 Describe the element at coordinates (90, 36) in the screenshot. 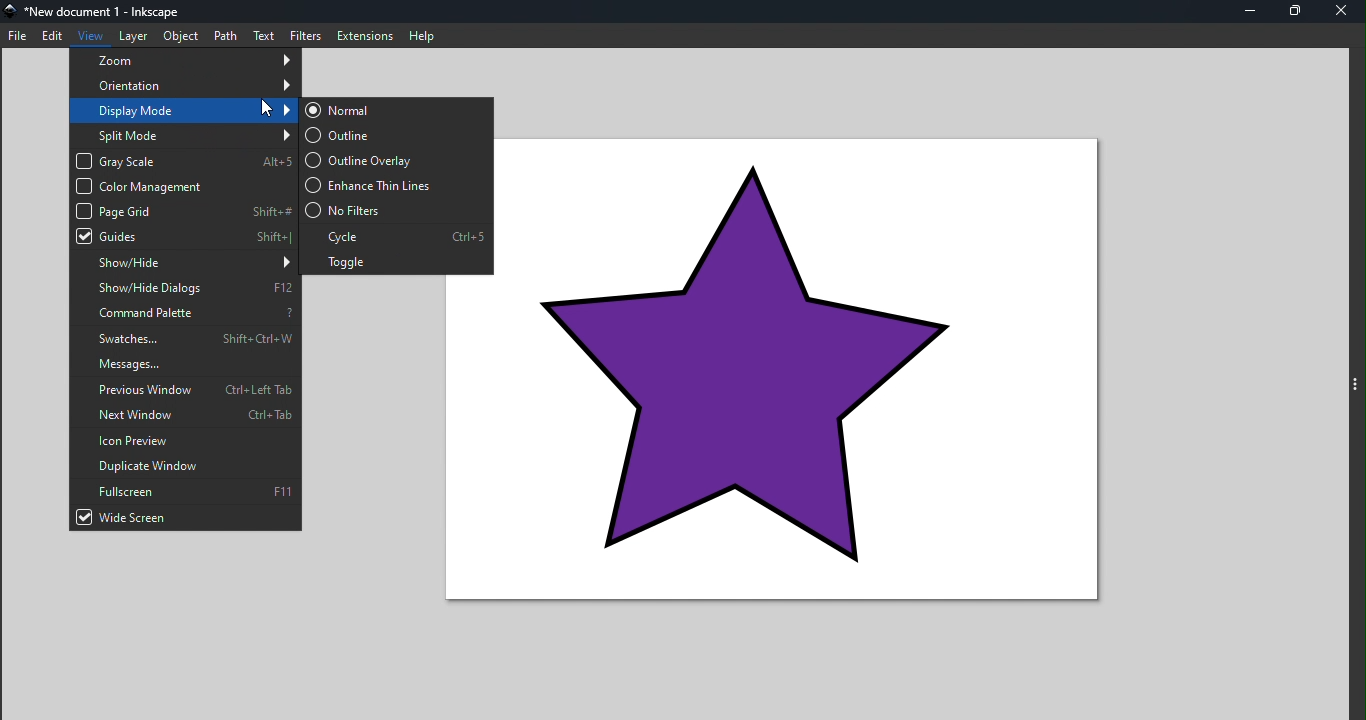

I see `View` at that location.